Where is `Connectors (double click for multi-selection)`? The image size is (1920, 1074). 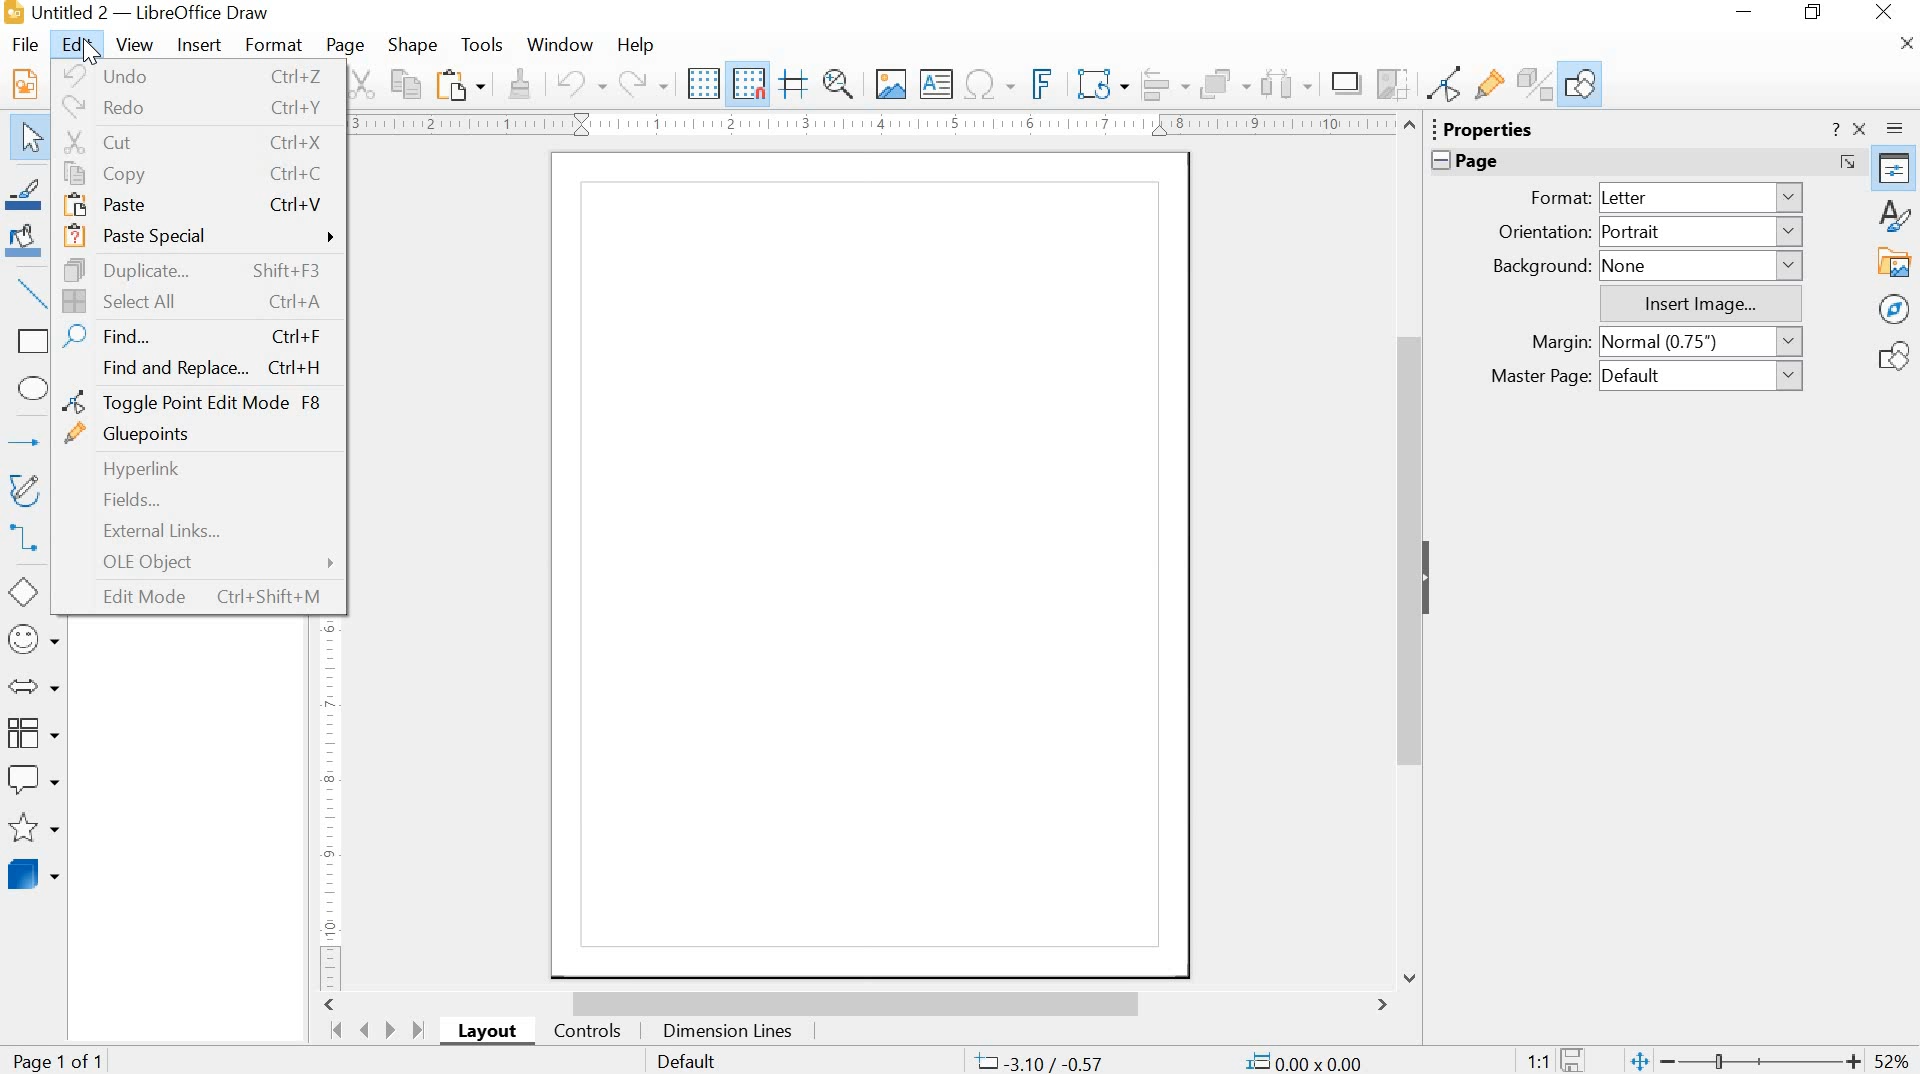 Connectors (double click for multi-selection) is located at coordinates (32, 537).